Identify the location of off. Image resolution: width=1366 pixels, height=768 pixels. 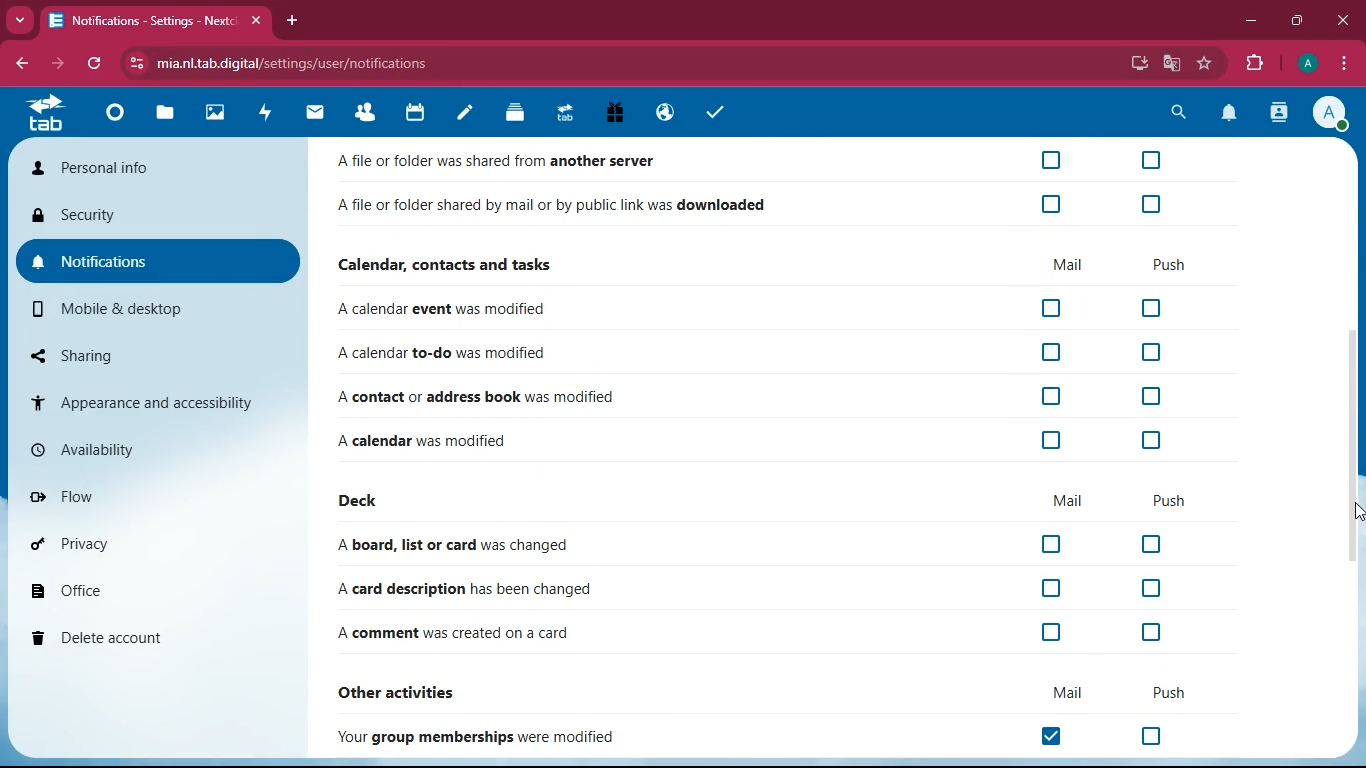
(1149, 634).